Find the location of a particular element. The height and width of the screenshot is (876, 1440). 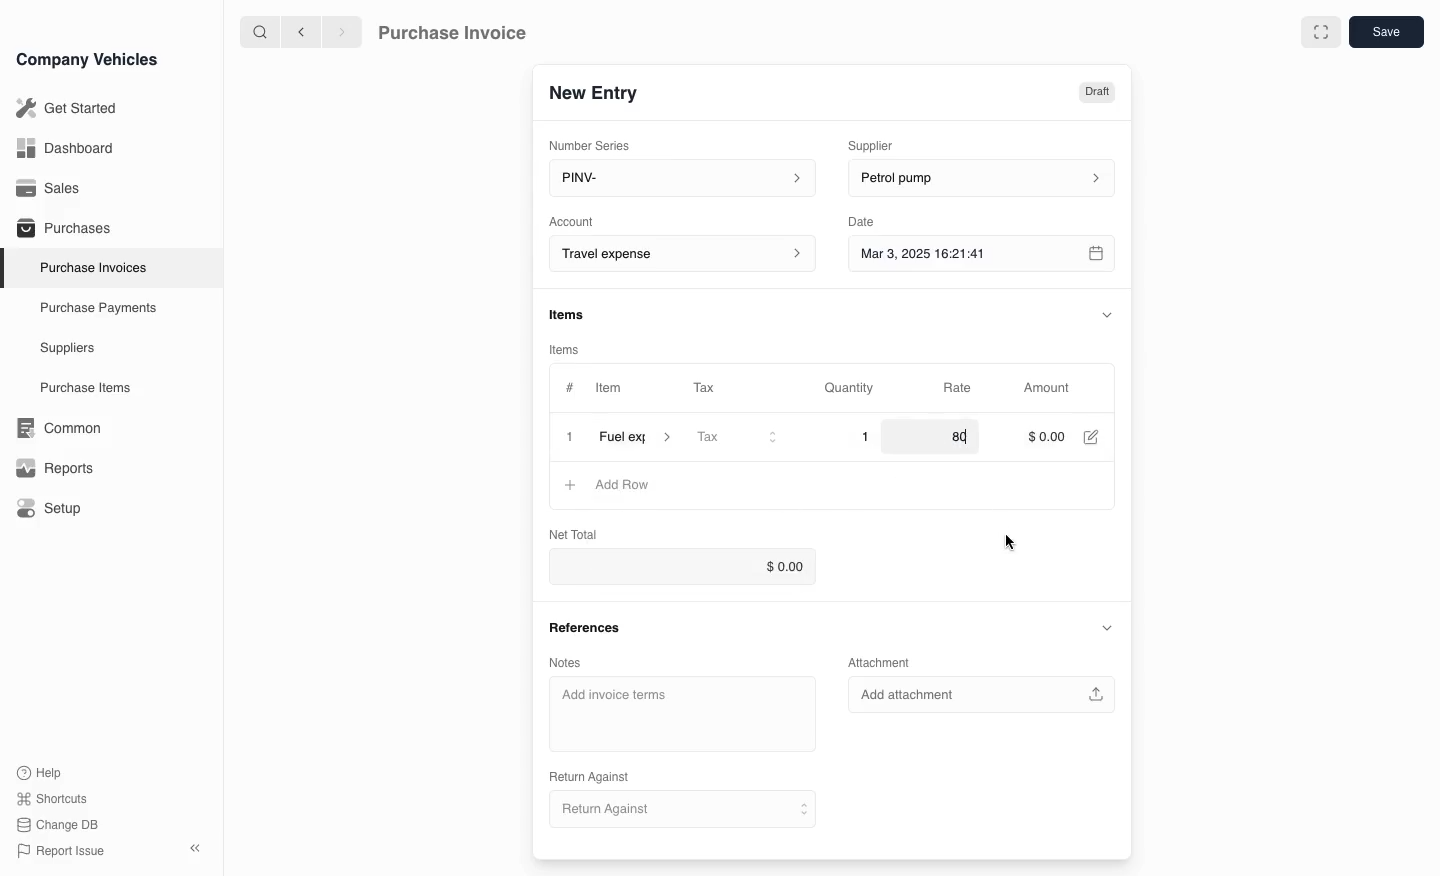

Tax  is located at coordinates (736, 439).